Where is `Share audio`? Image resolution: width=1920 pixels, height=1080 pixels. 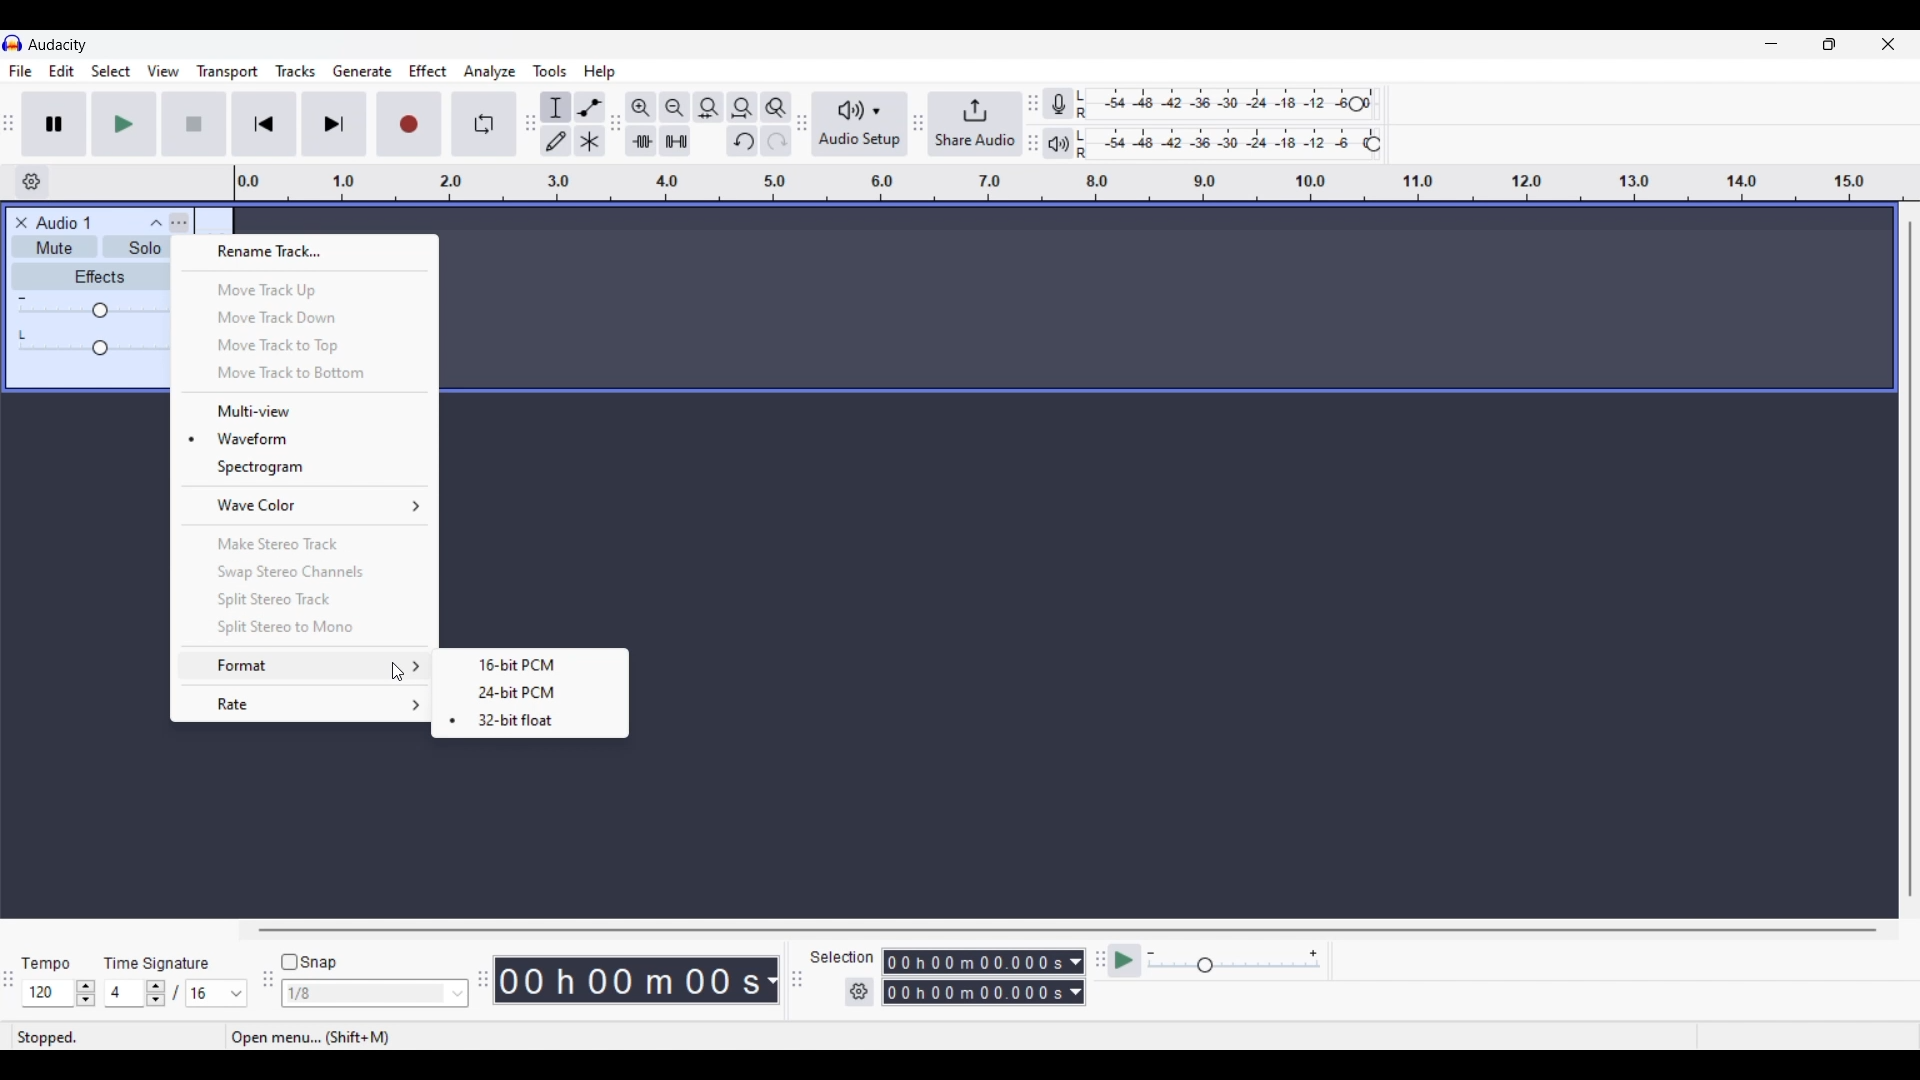 Share audio is located at coordinates (975, 124).